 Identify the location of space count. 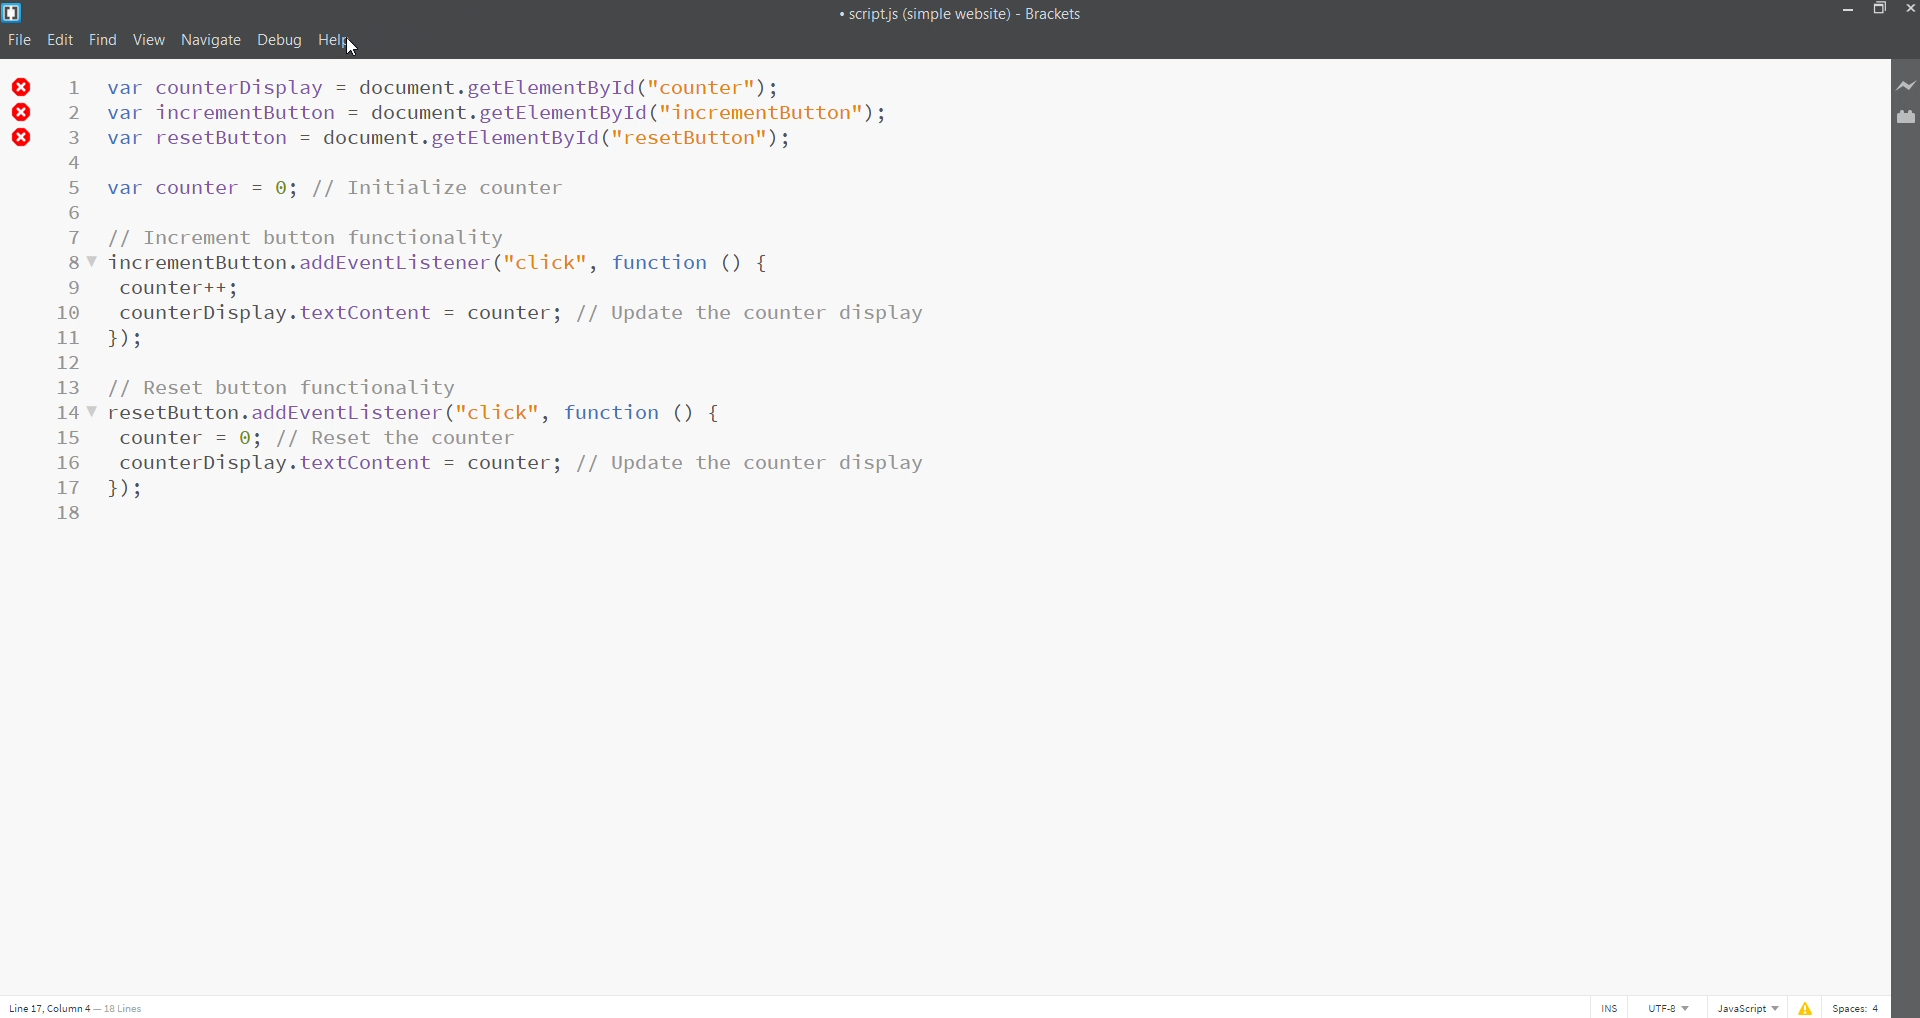
(1857, 1006).